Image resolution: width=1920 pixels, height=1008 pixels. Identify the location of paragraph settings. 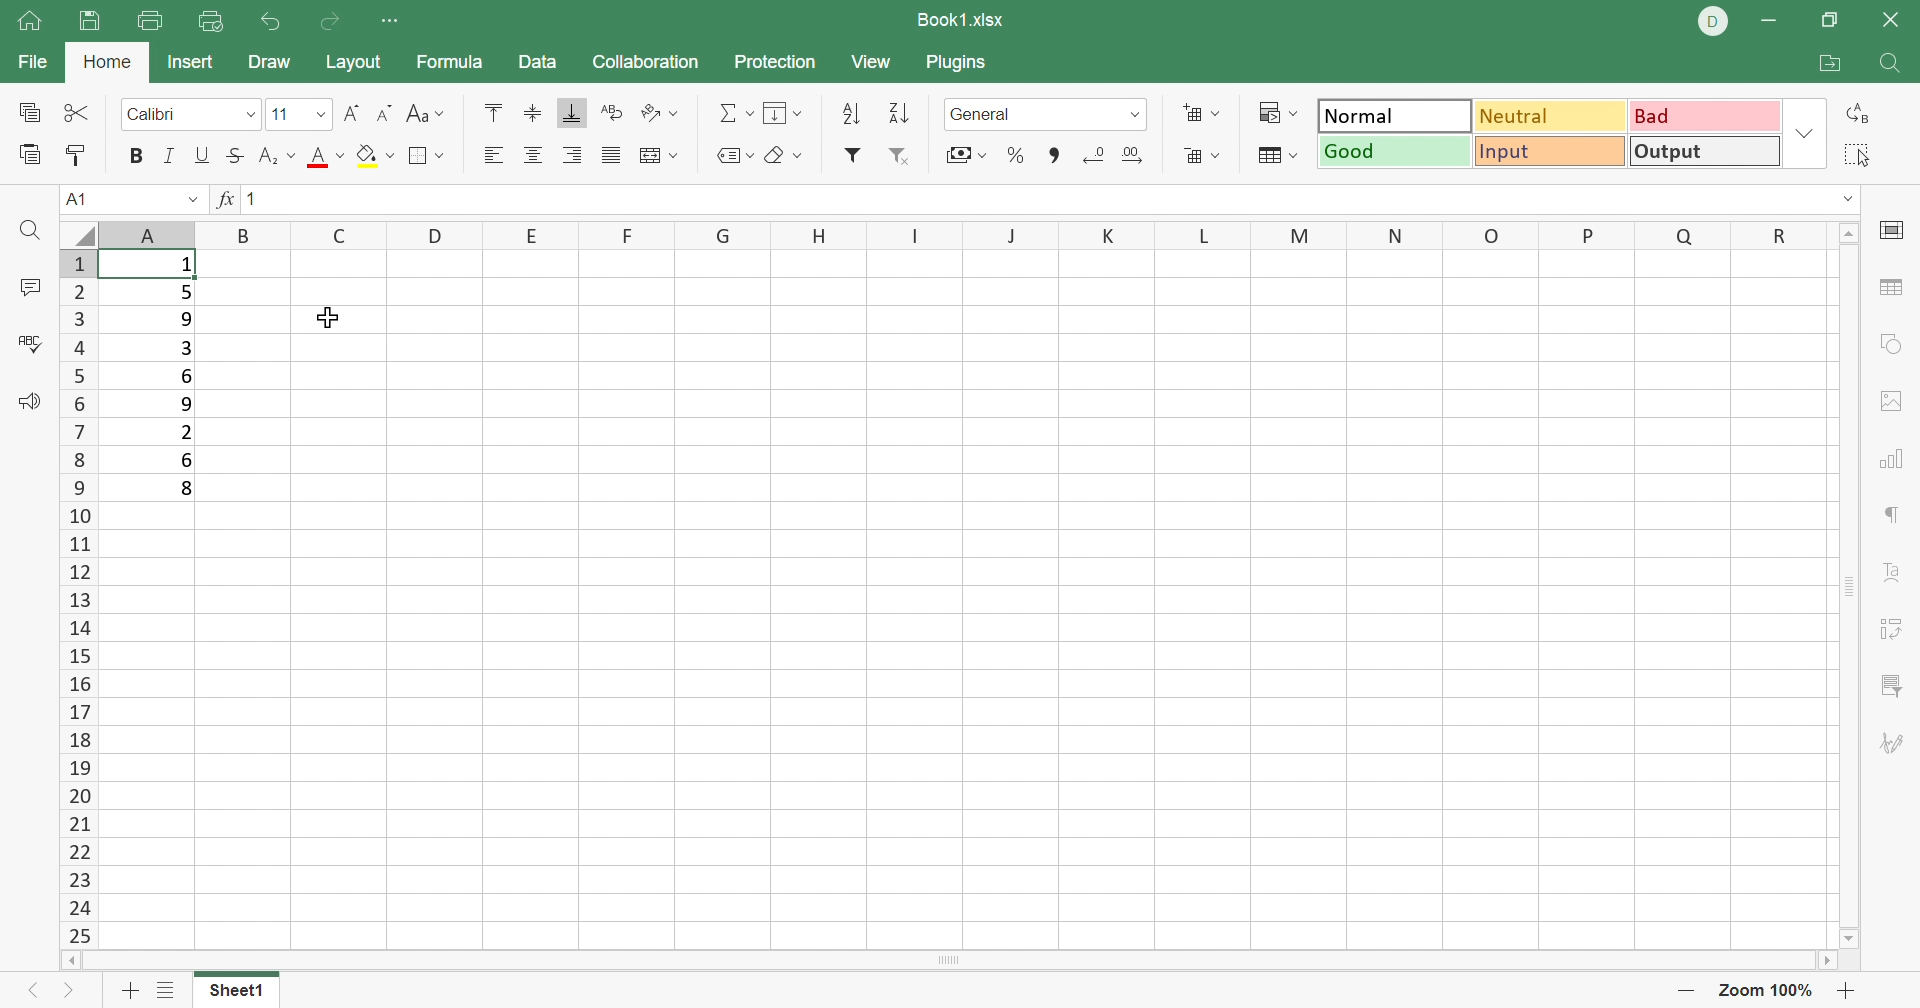
(1889, 514).